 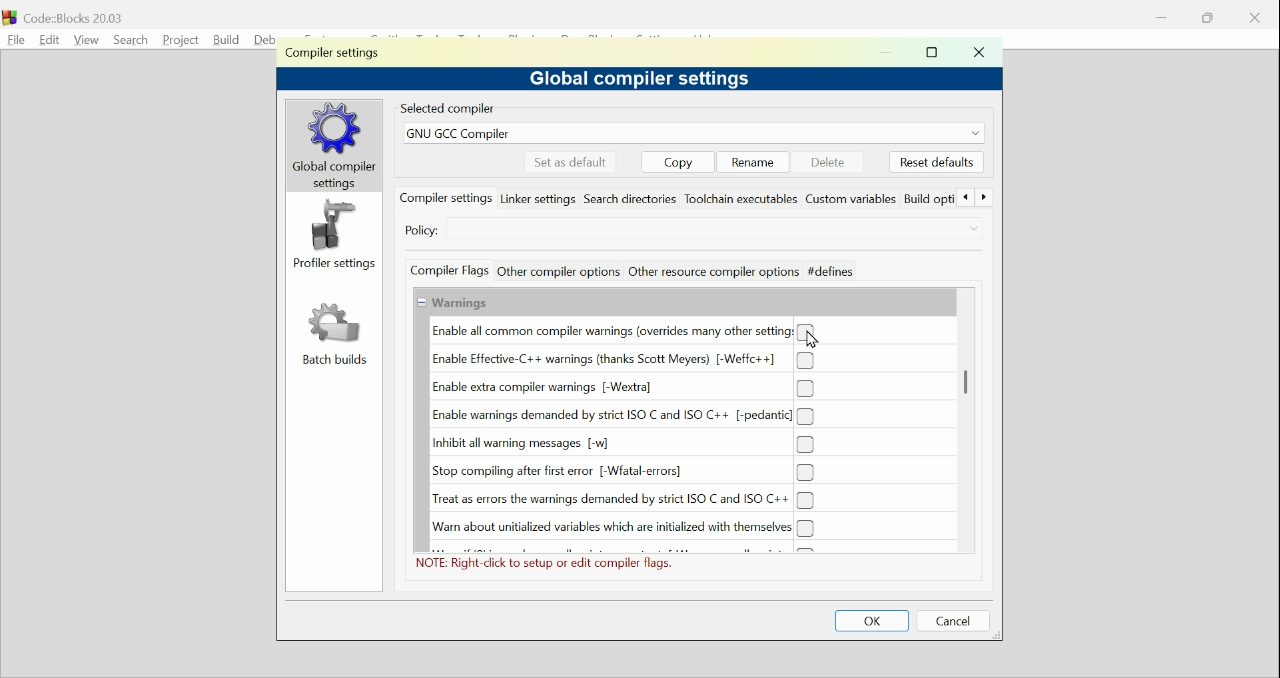 I want to click on (un)check Treat as errors the warnings demanded by strict ISO C and ISO C++, so click(x=624, y=500).